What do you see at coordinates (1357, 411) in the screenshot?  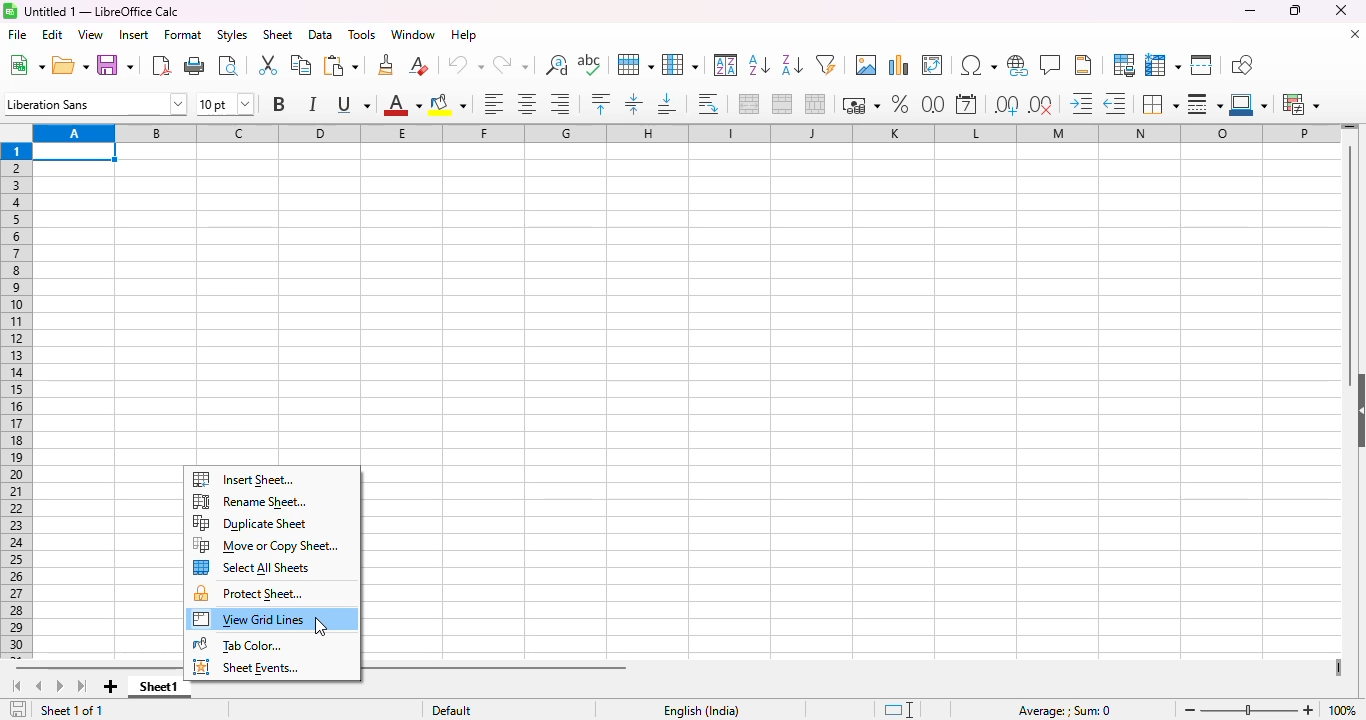 I see `show` at bounding box center [1357, 411].